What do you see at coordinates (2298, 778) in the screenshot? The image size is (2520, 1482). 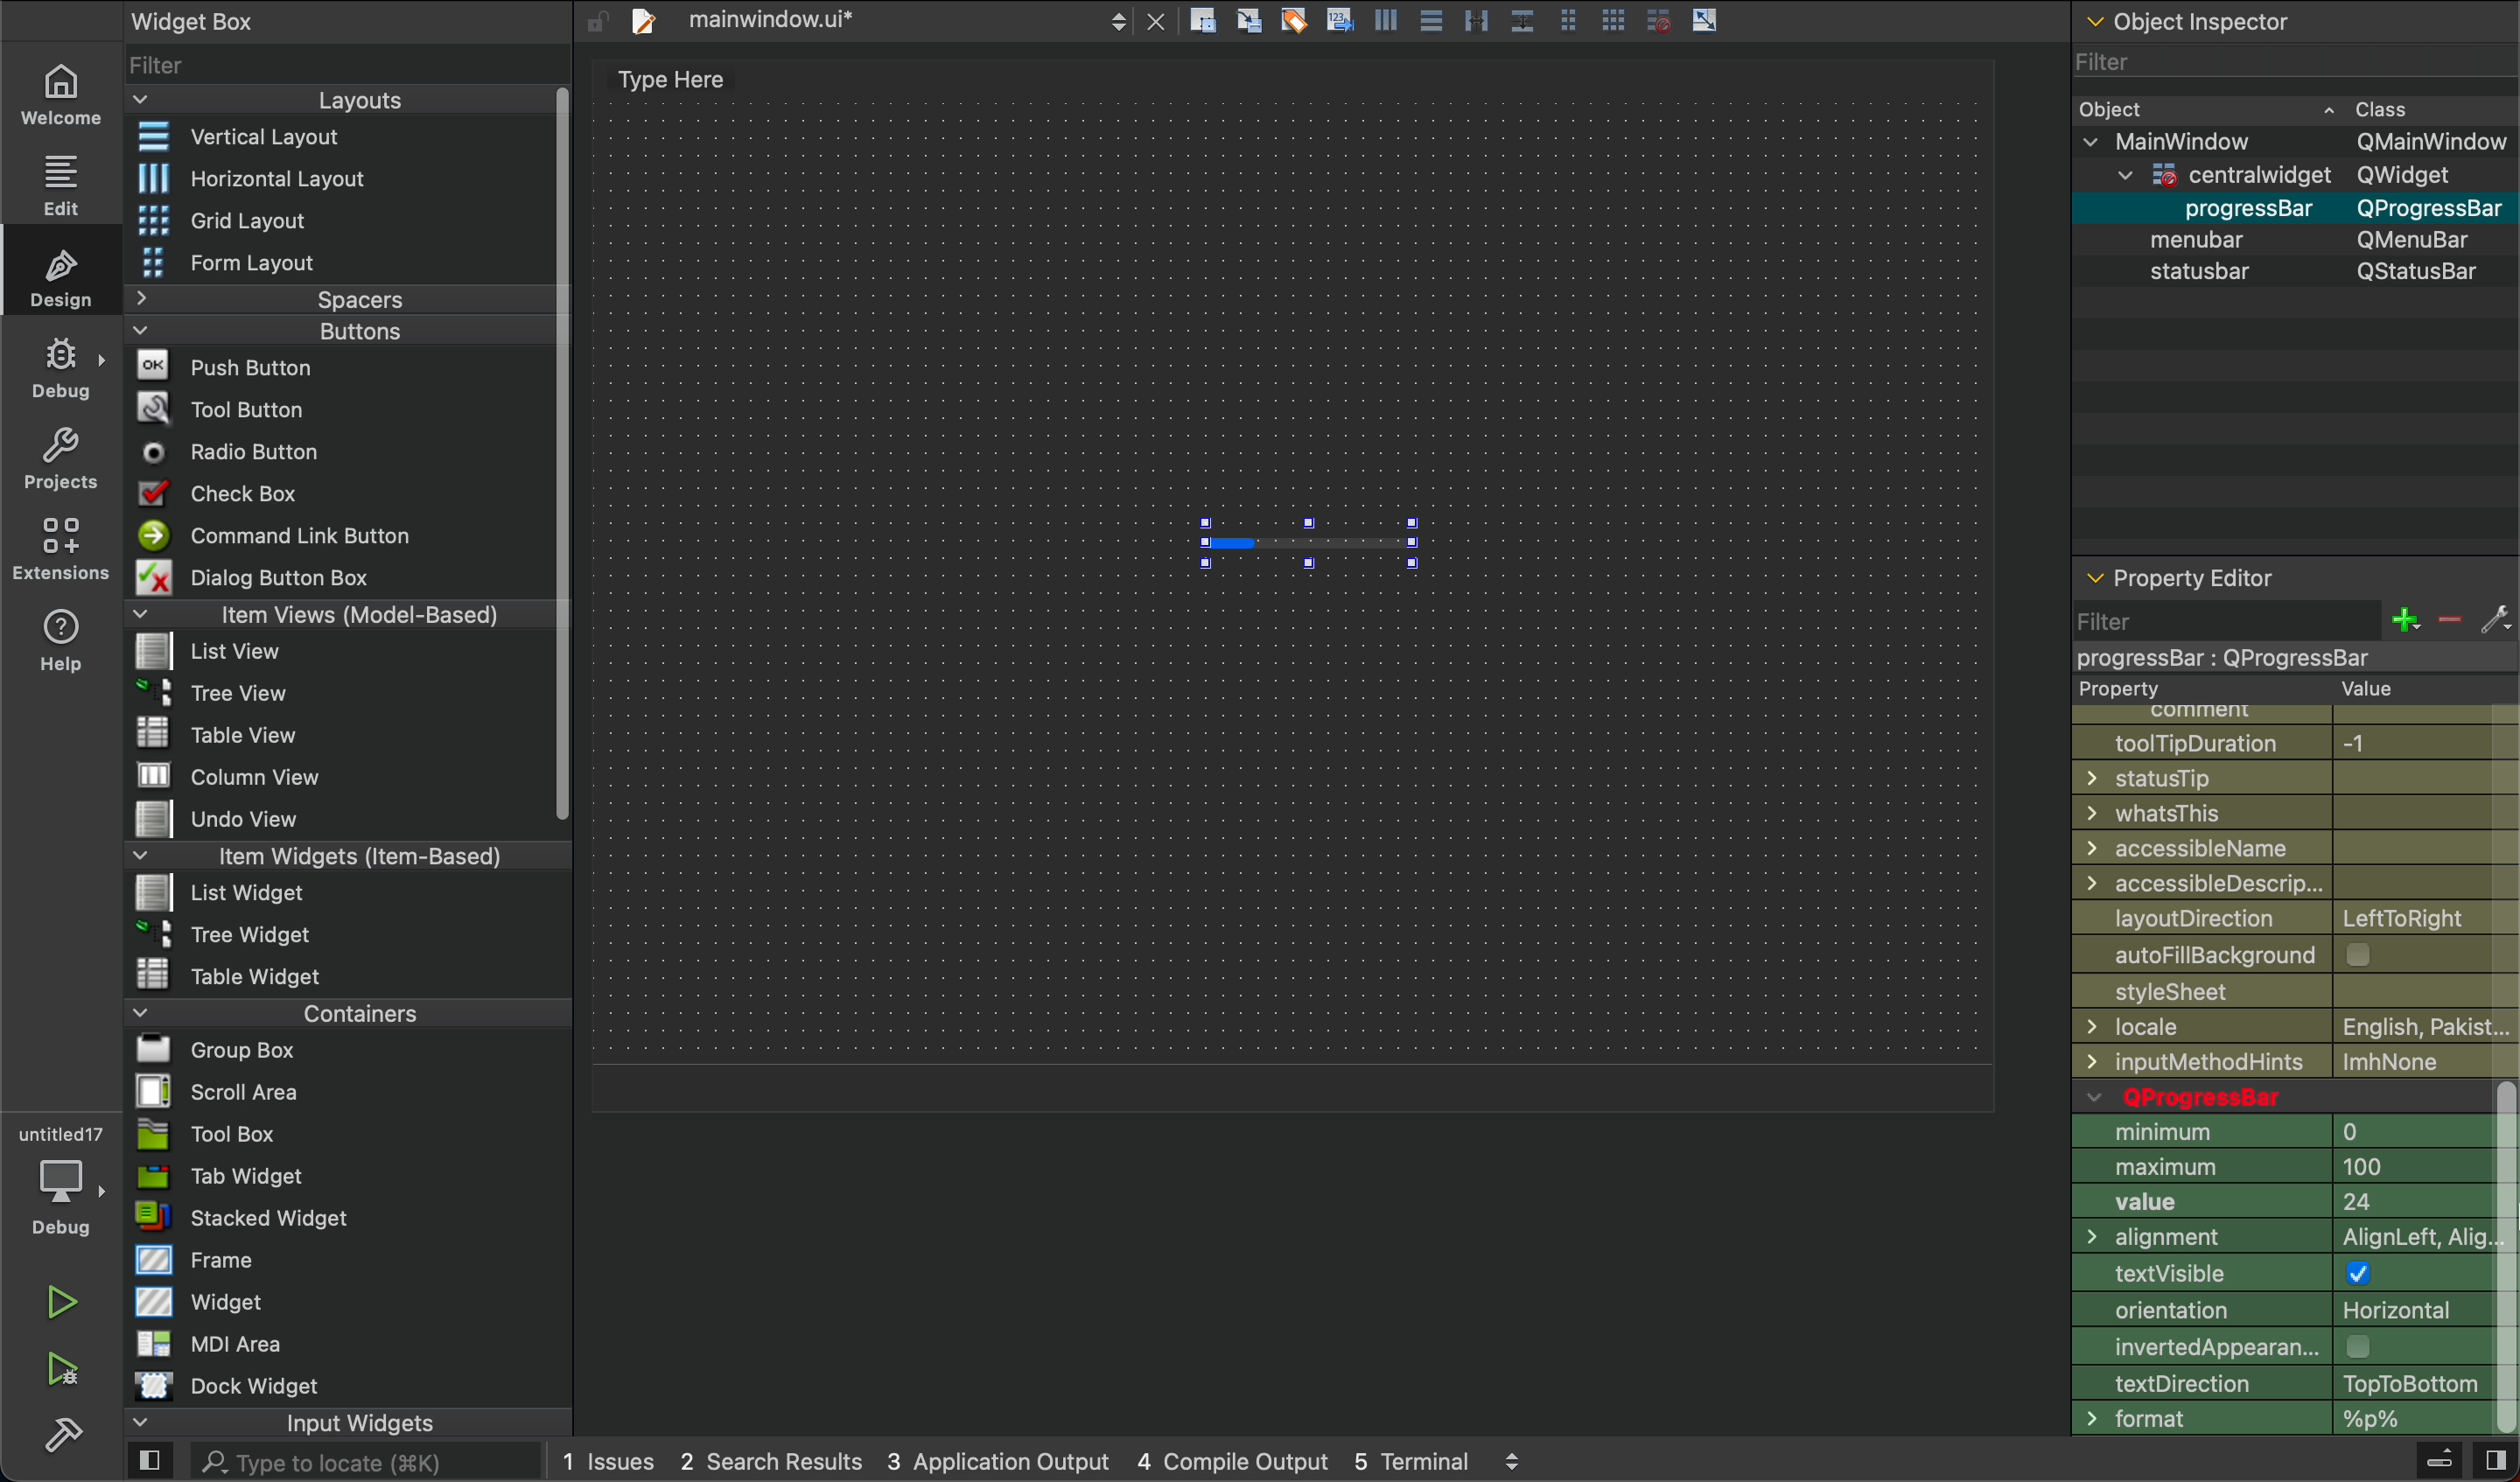 I see `statustip` at bounding box center [2298, 778].